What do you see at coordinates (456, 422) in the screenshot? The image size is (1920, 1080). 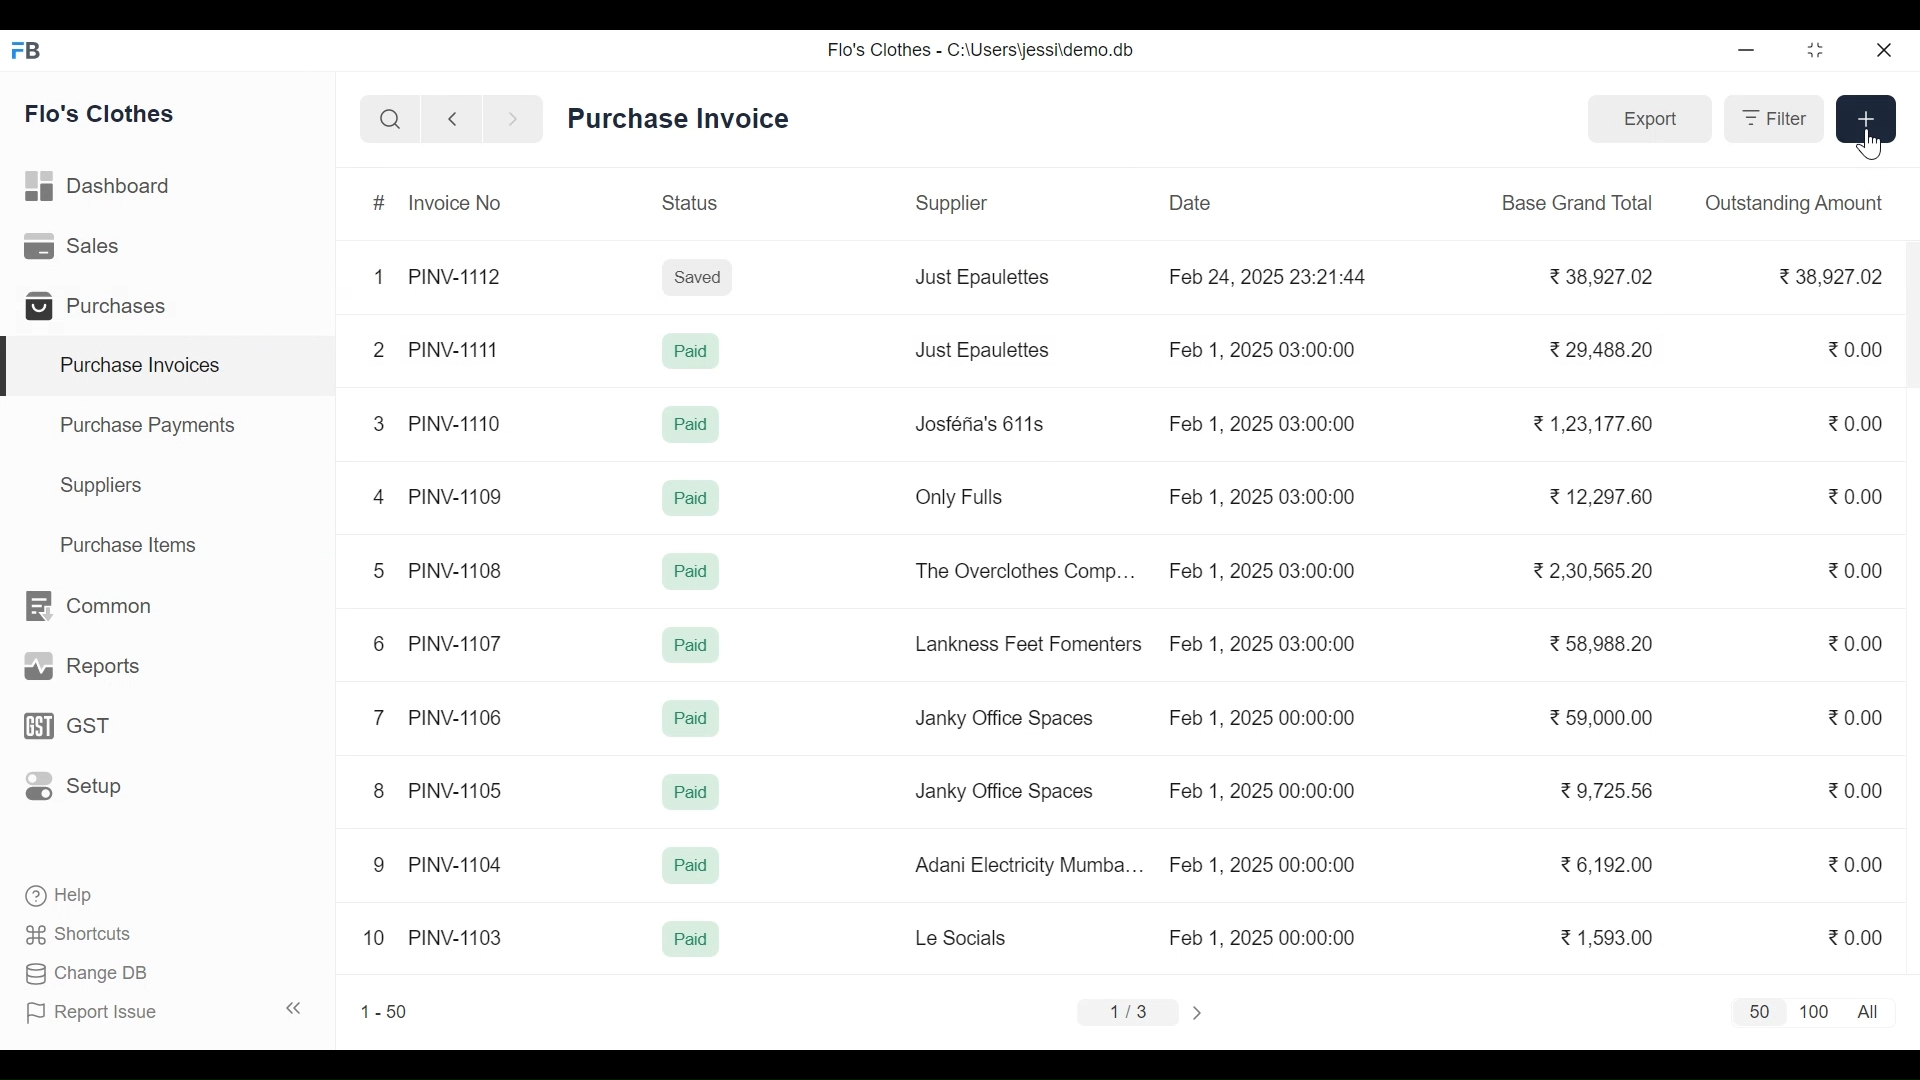 I see `PINV-1110` at bounding box center [456, 422].